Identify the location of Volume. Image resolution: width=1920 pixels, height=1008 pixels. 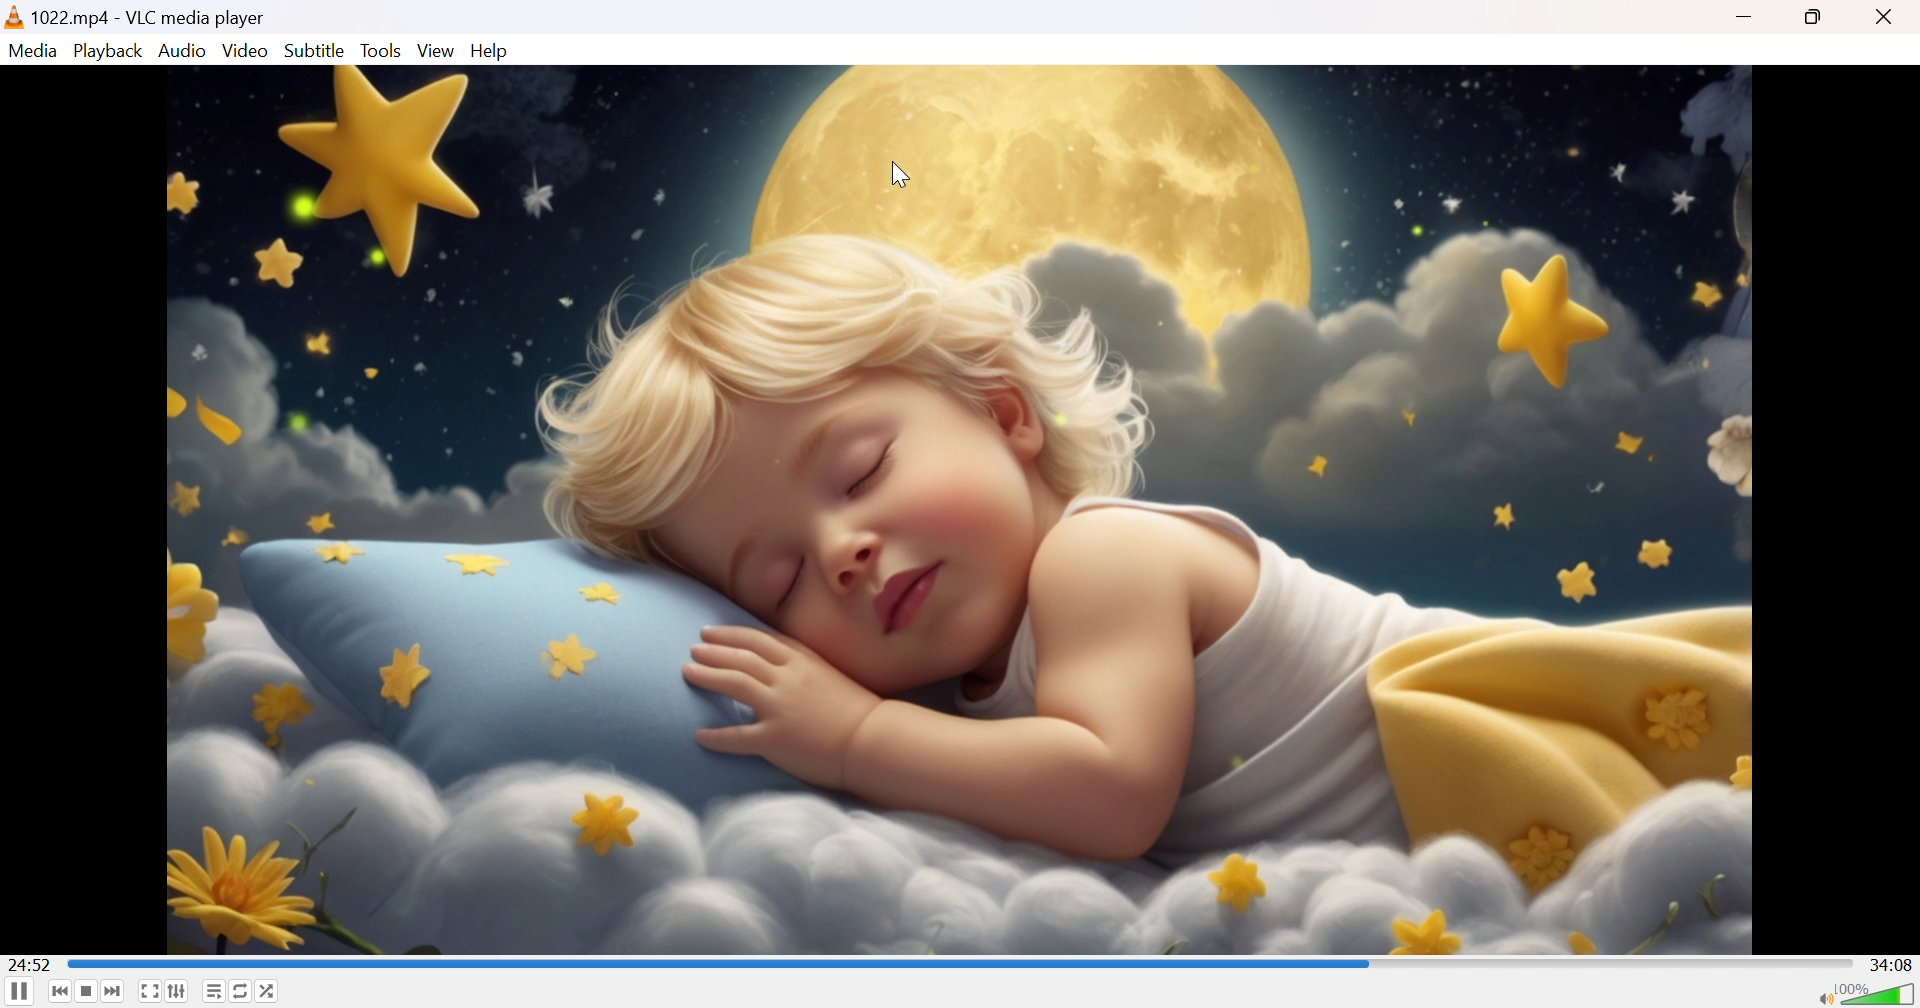
(1878, 991).